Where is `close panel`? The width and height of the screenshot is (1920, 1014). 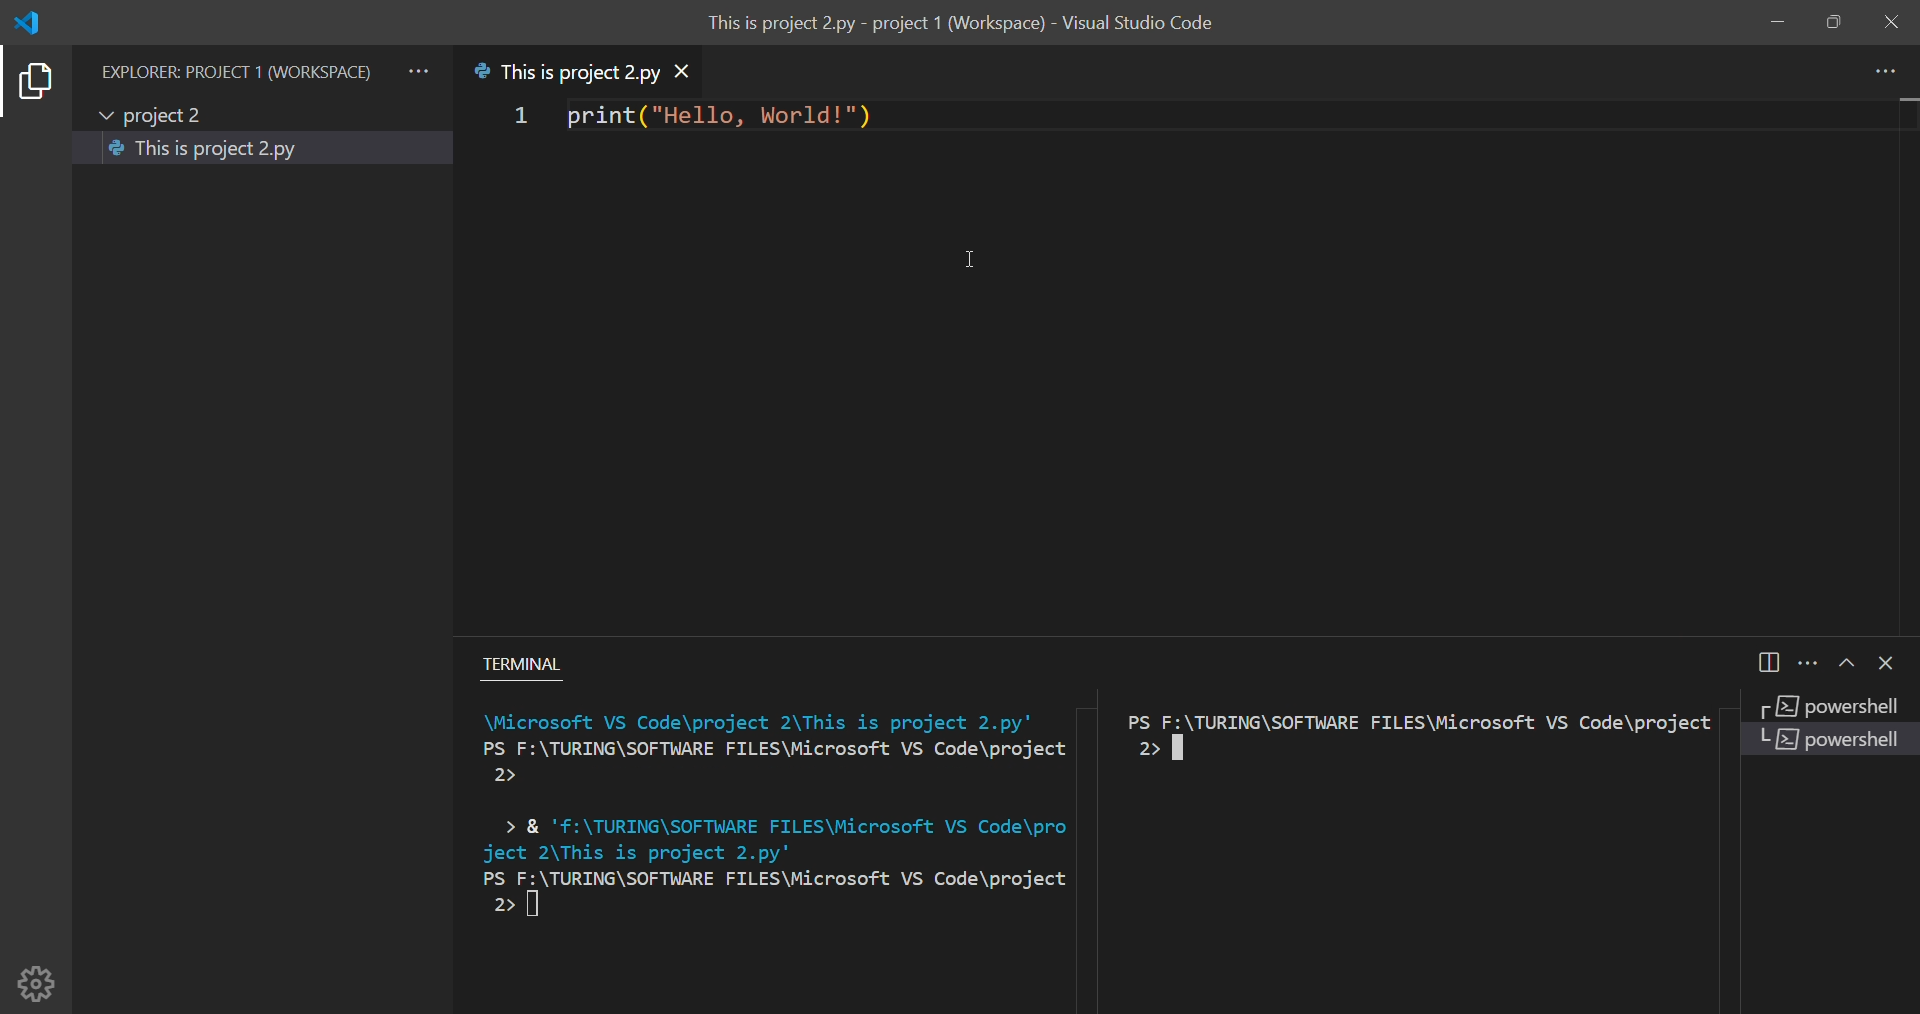
close panel is located at coordinates (1889, 665).